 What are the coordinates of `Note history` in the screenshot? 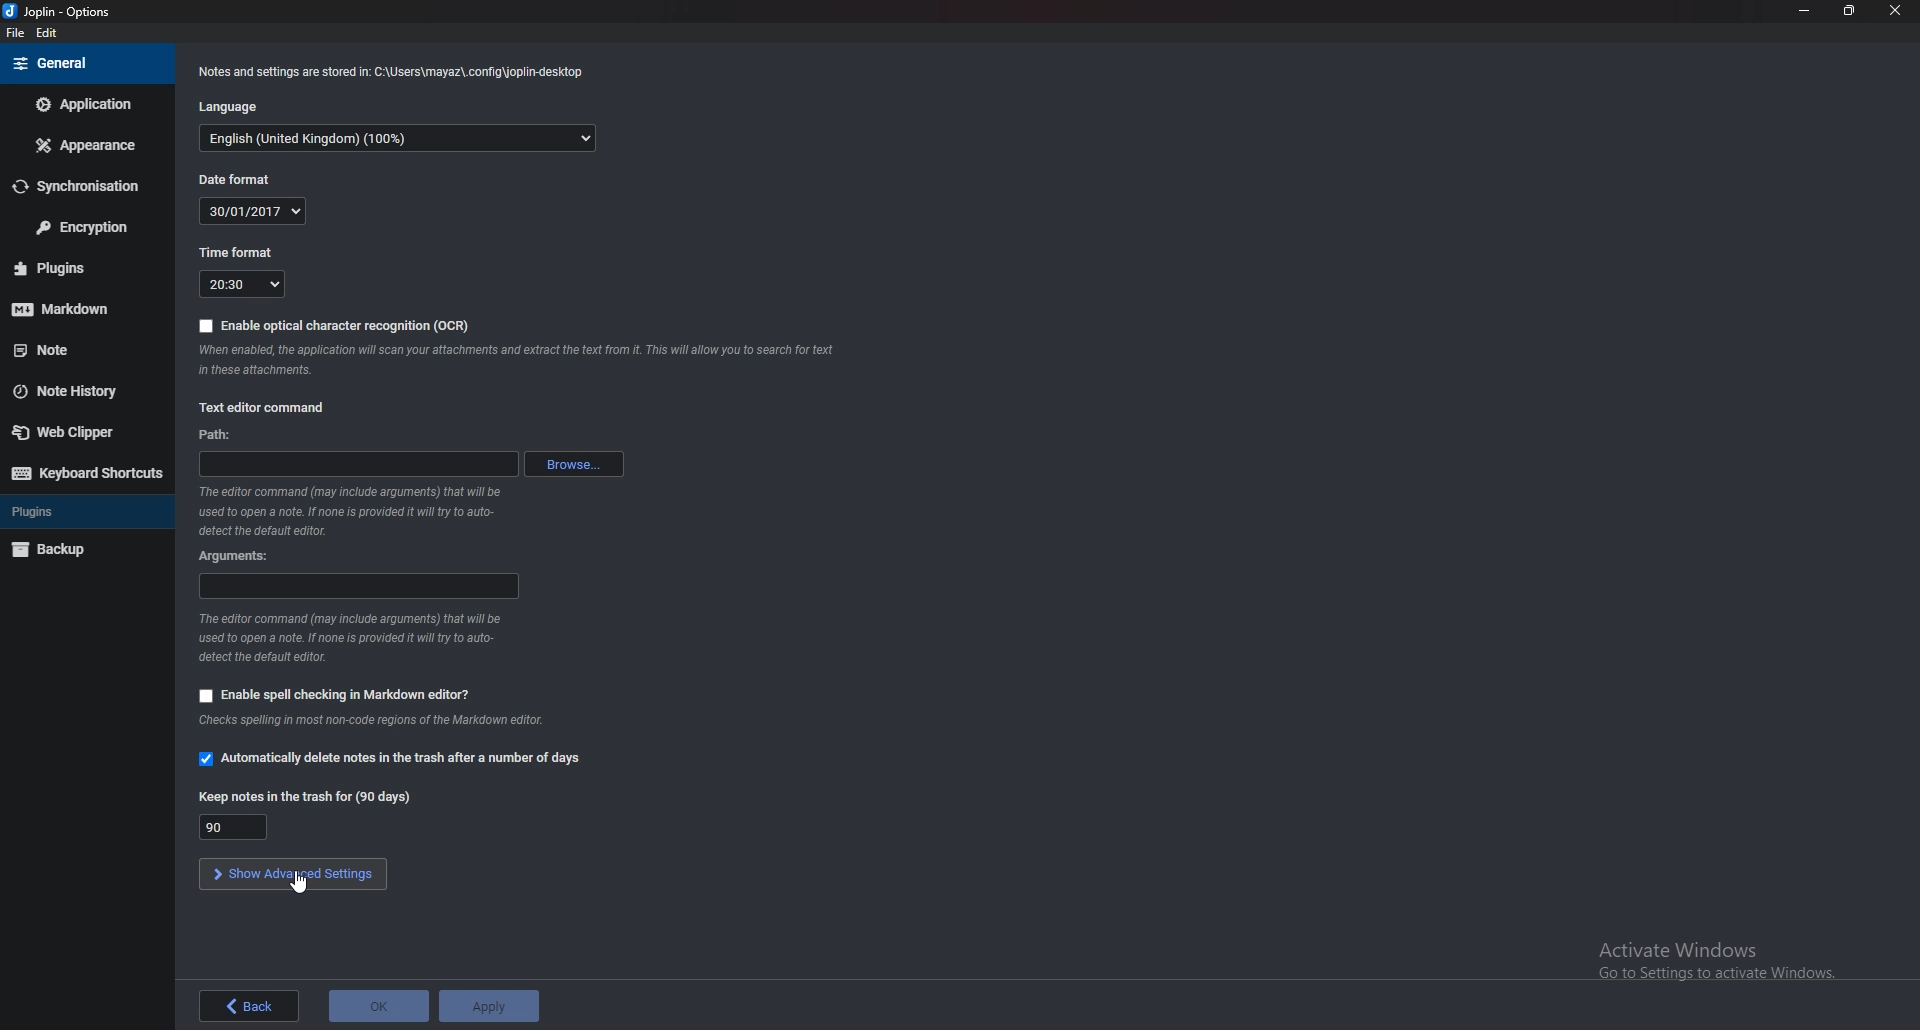 It's located at (74, 391).